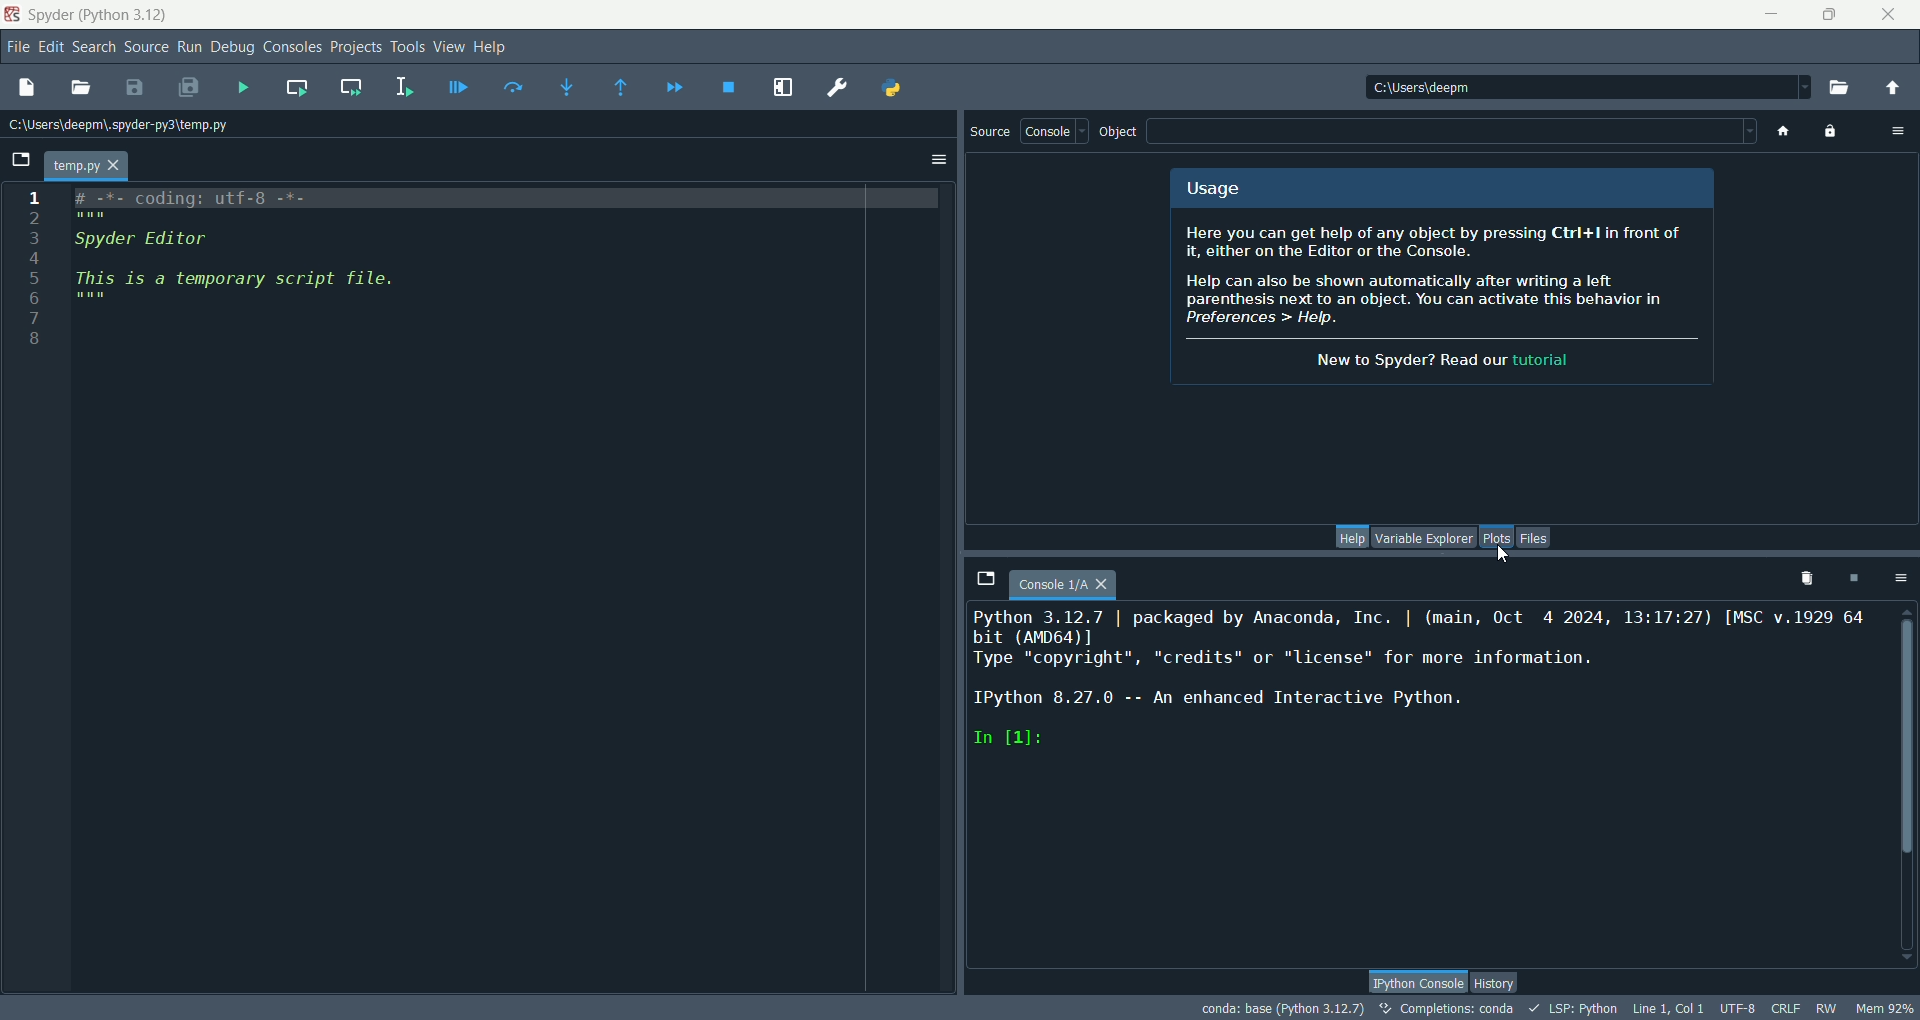 The width and height of the screenshot is (1920, 1020). I want to click on console, so click(1053, 131).